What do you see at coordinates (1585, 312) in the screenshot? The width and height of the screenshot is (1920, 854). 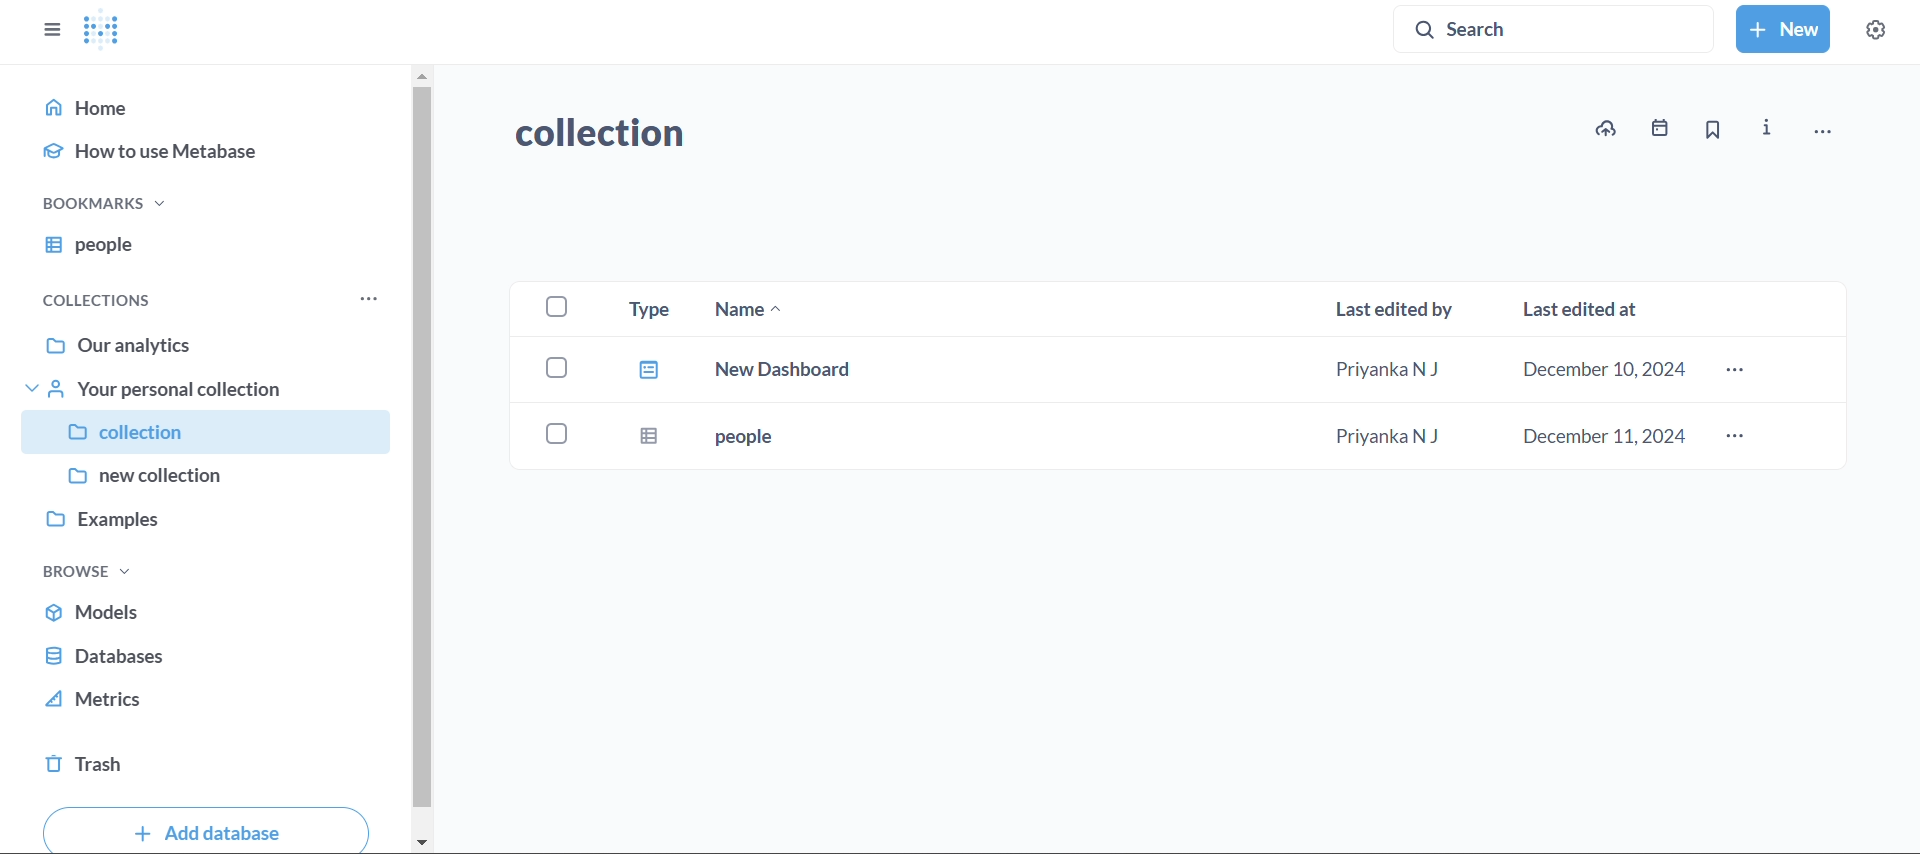 I see `last edited at` at bounding box center [1585, 312].